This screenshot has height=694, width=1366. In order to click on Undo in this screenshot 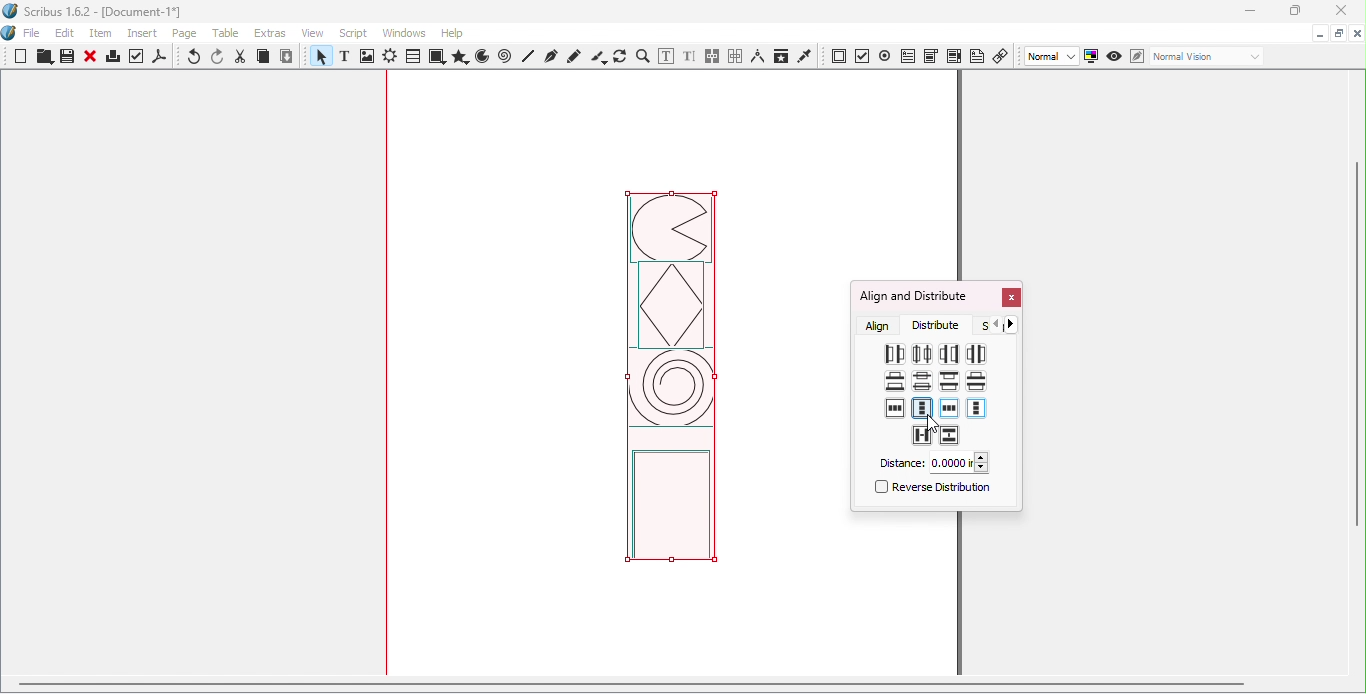, I will do `click(195, 58)`.